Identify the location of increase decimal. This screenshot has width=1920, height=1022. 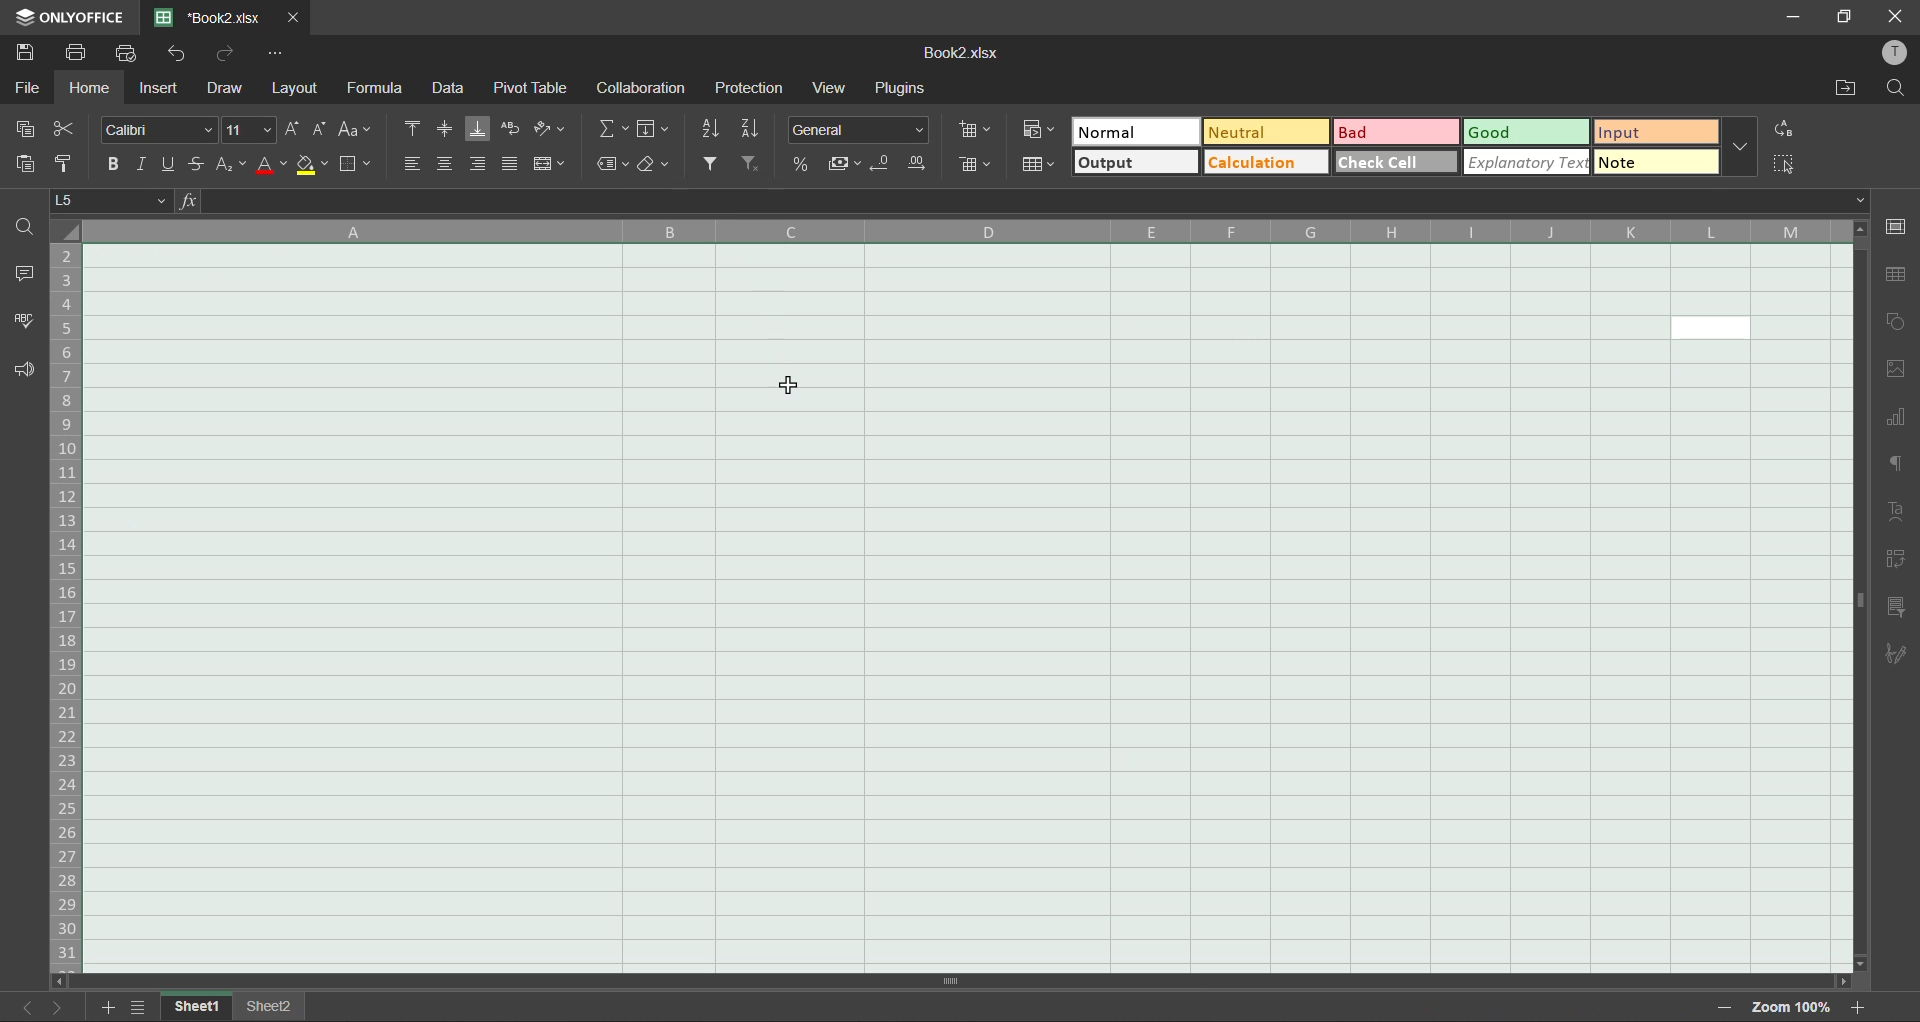
(916, 164).